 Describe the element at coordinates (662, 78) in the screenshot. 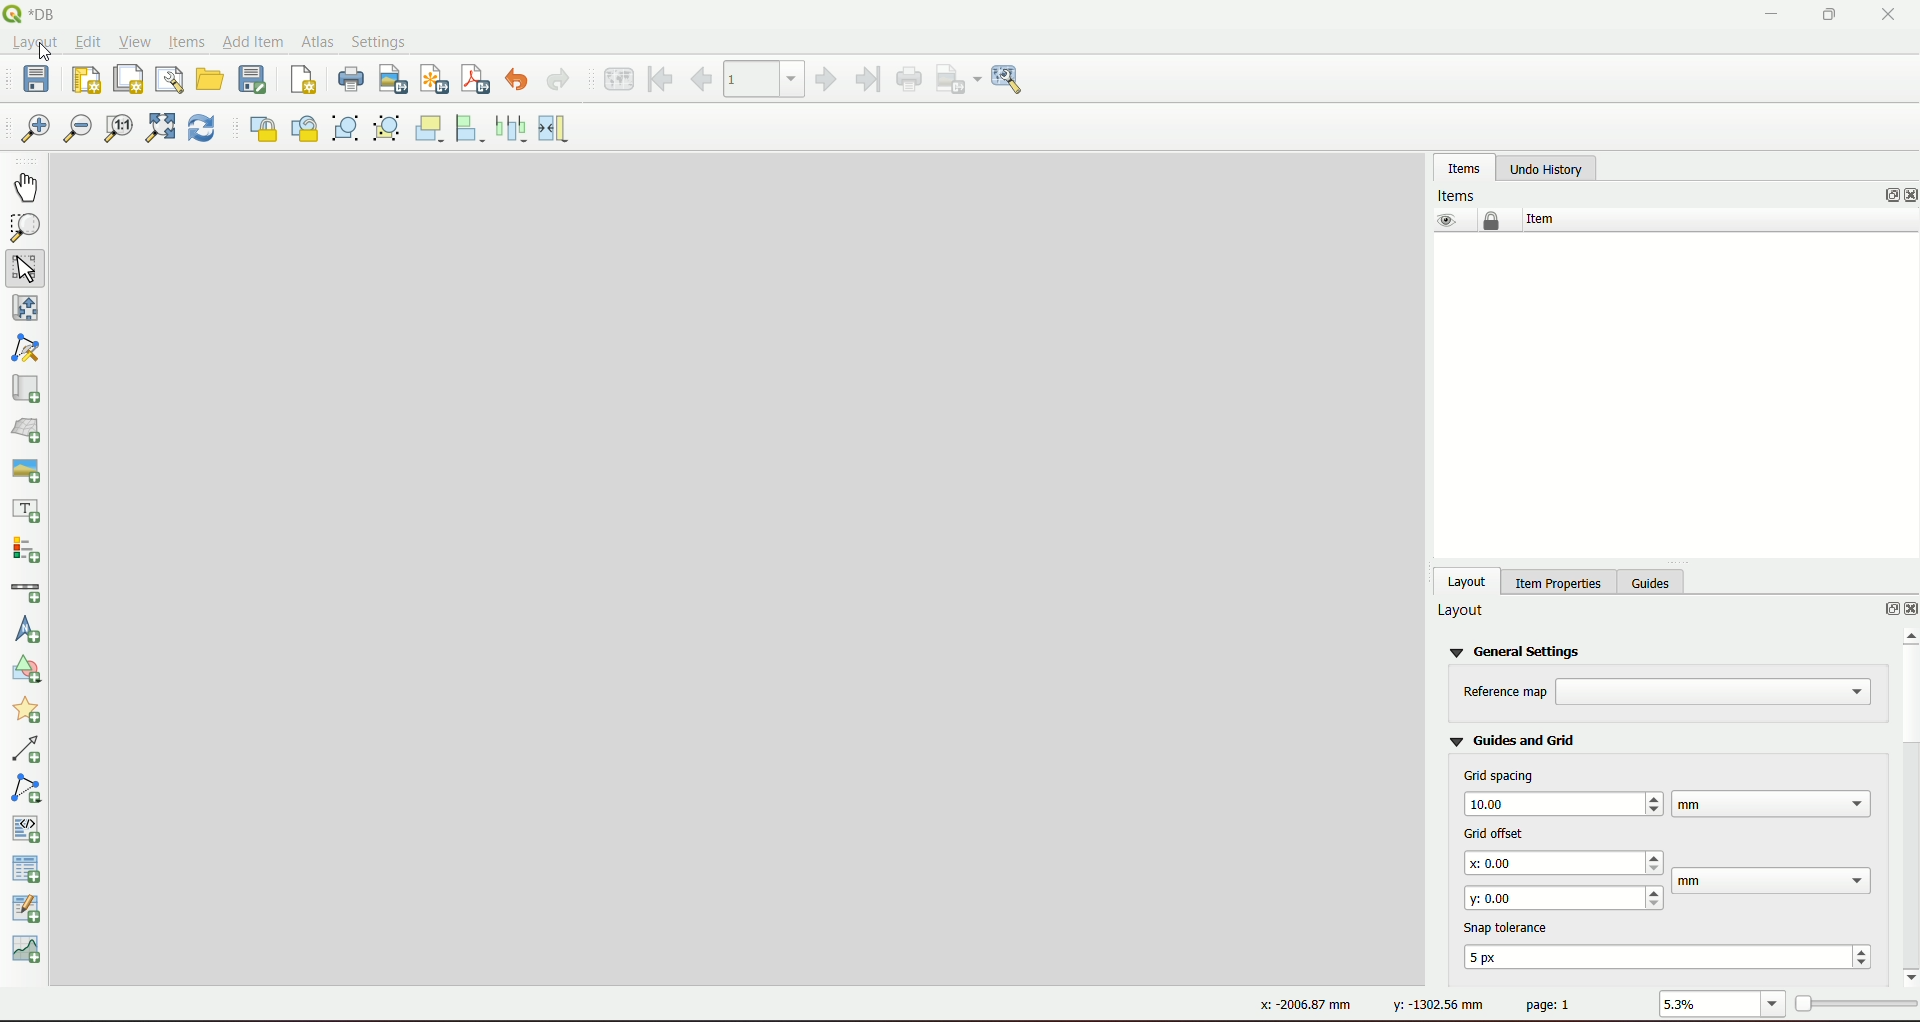

I see `first feature` at that location.